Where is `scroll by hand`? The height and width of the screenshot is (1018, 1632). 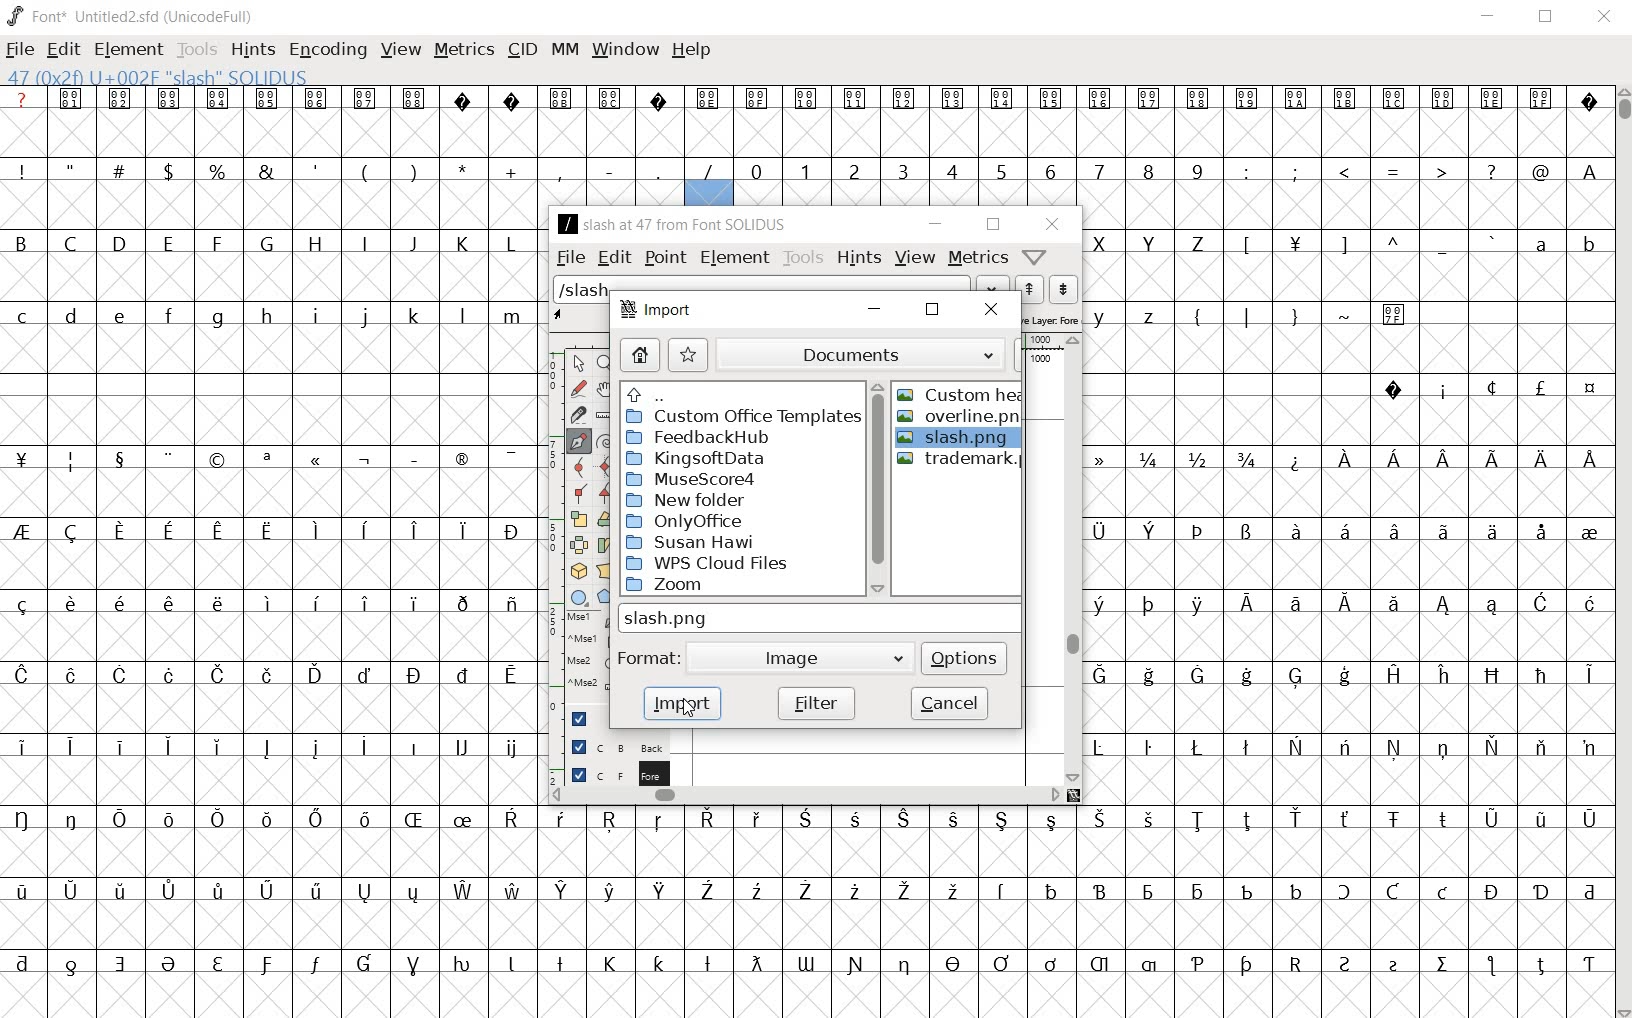
scroll by hand is located at coordinates (603, 390).